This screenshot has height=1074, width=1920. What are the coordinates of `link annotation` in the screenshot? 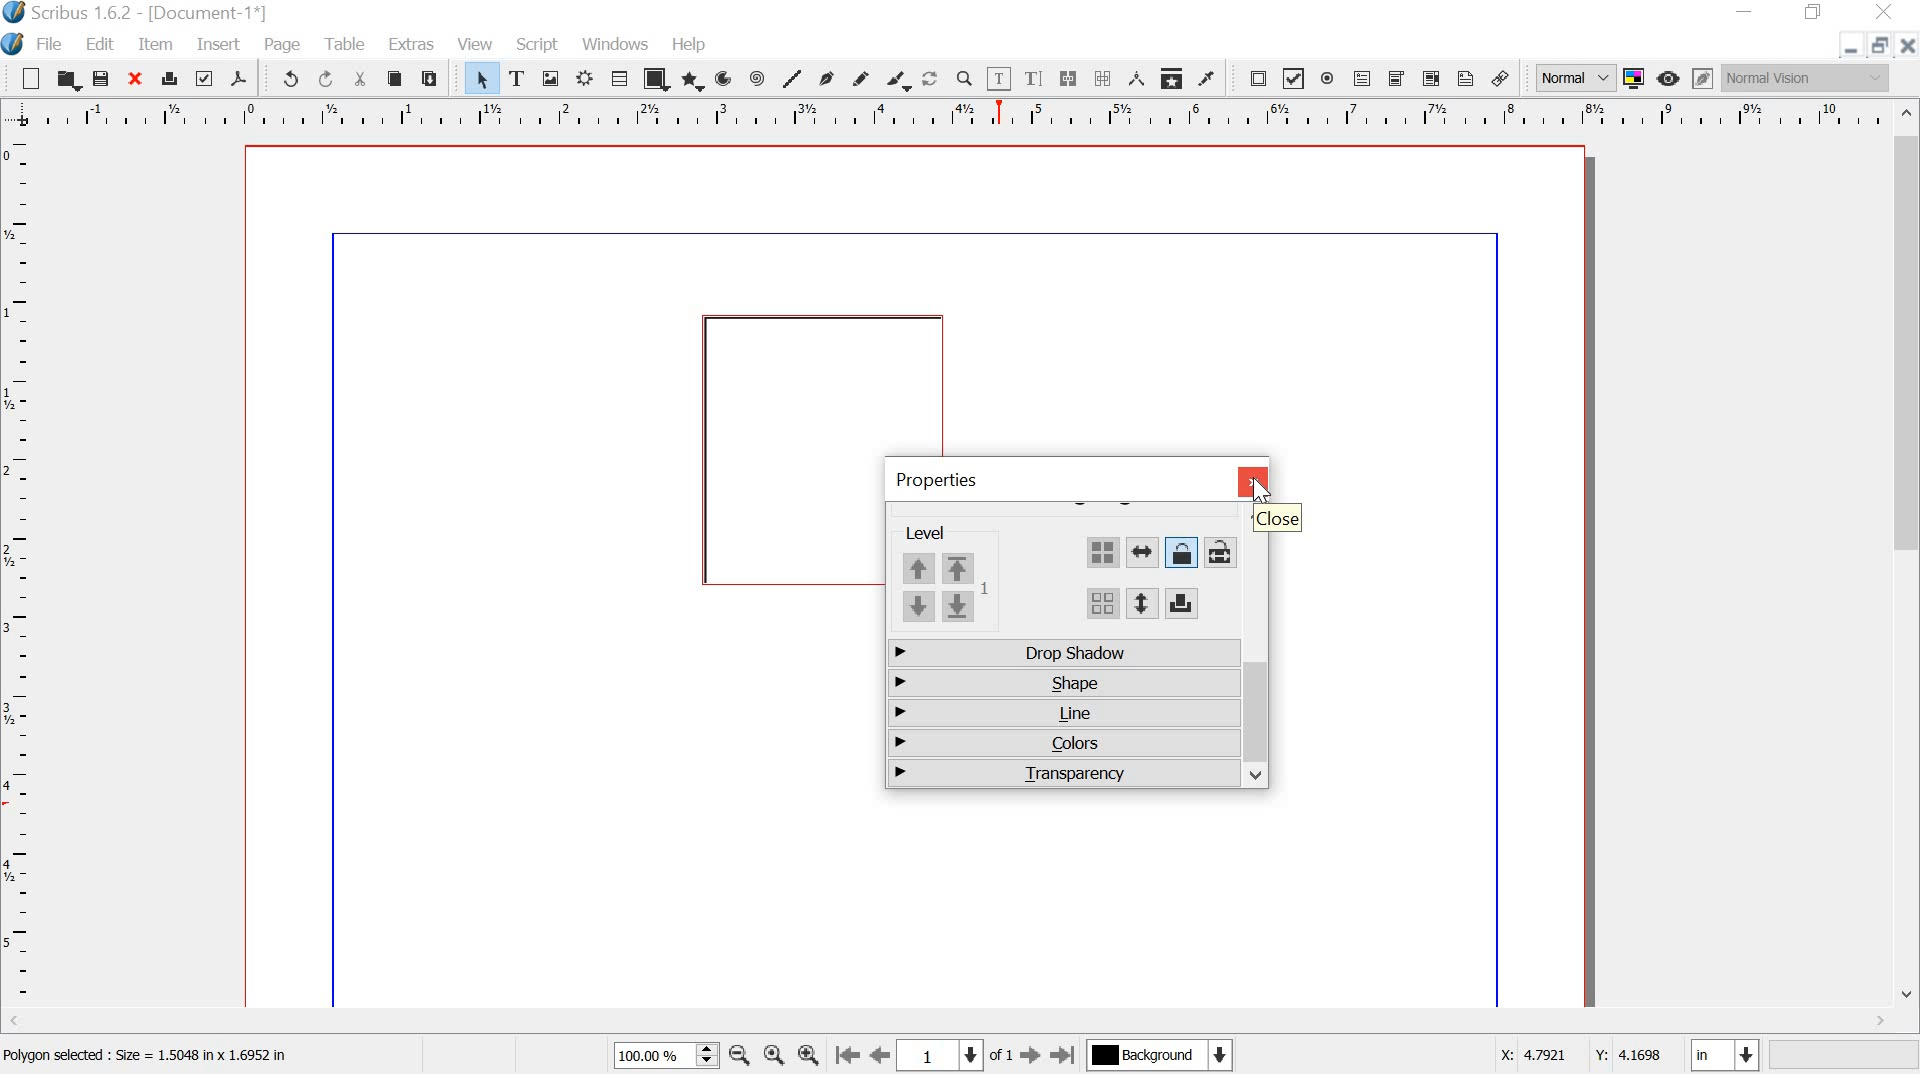 It's located at (1500, 79).